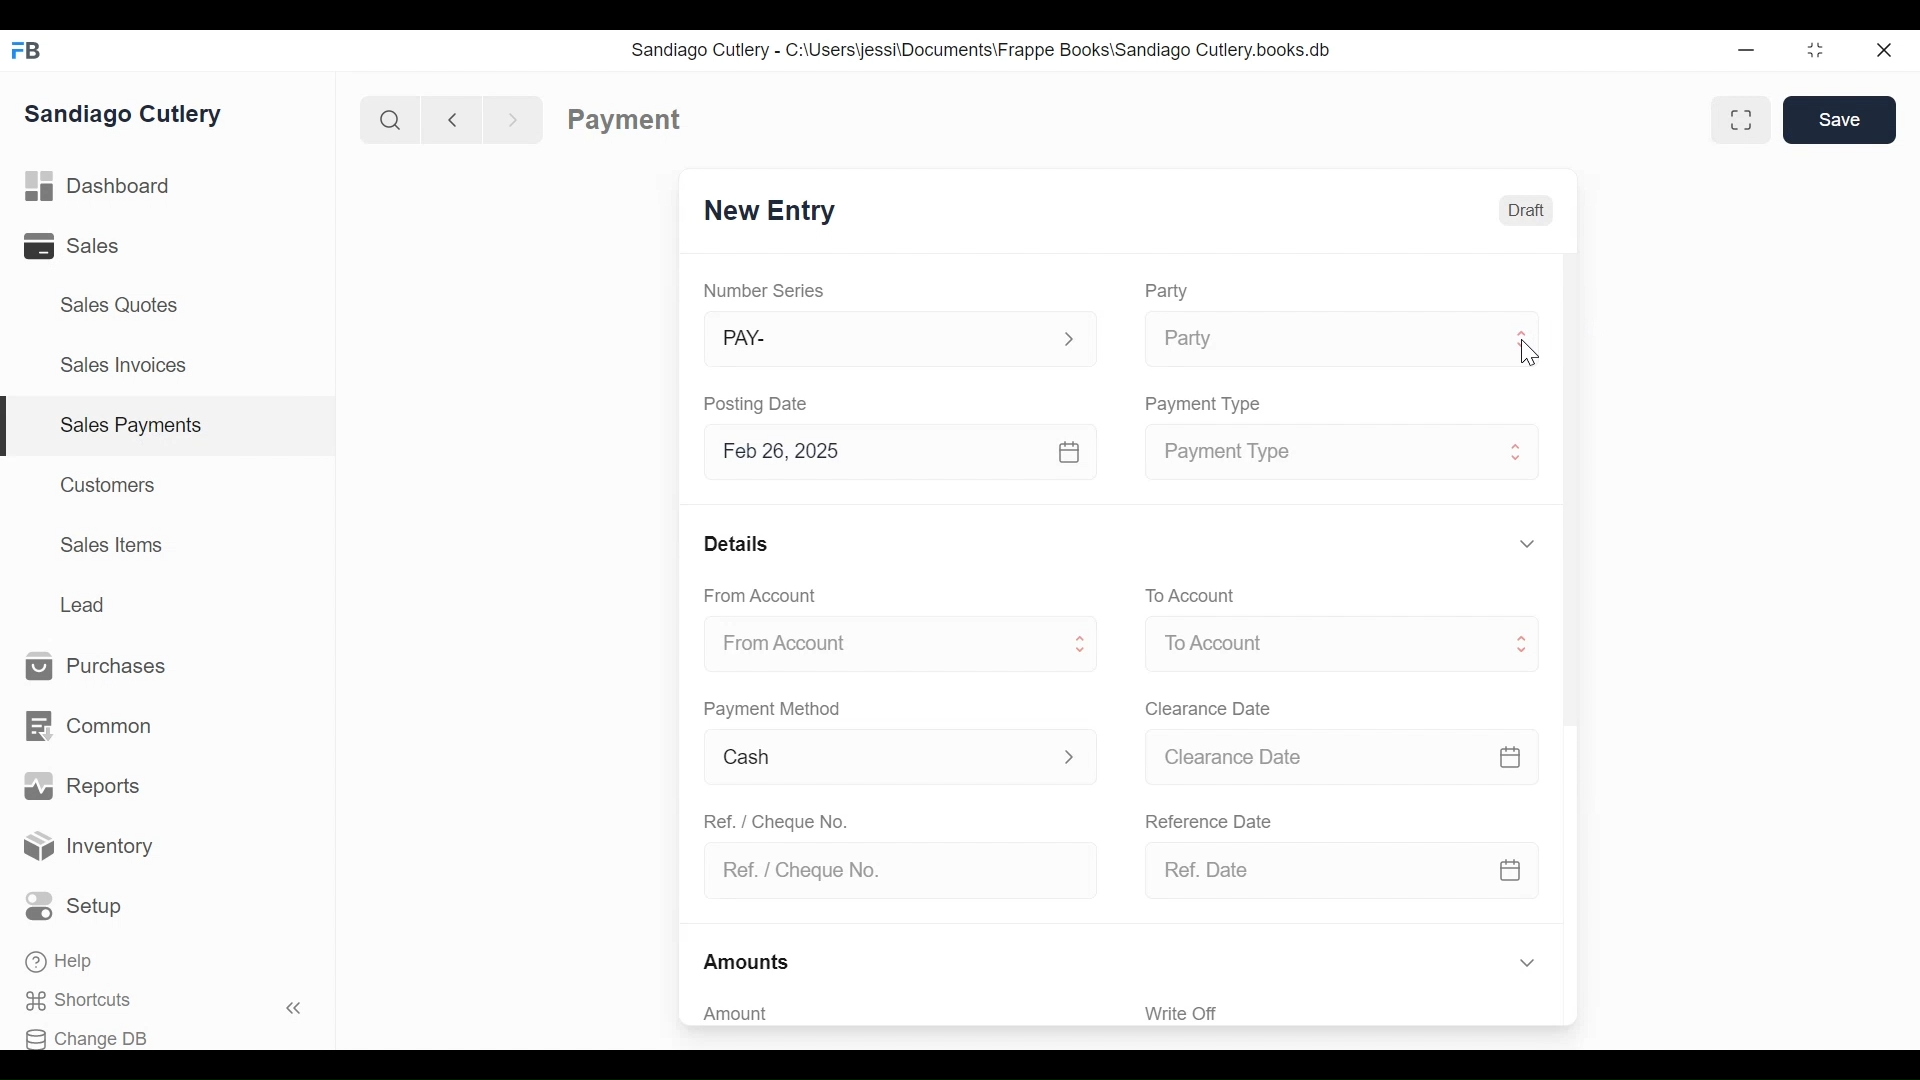  Describe the element at coordinates (98, 187) in the screenshot. I see `Dashboard` at that location.